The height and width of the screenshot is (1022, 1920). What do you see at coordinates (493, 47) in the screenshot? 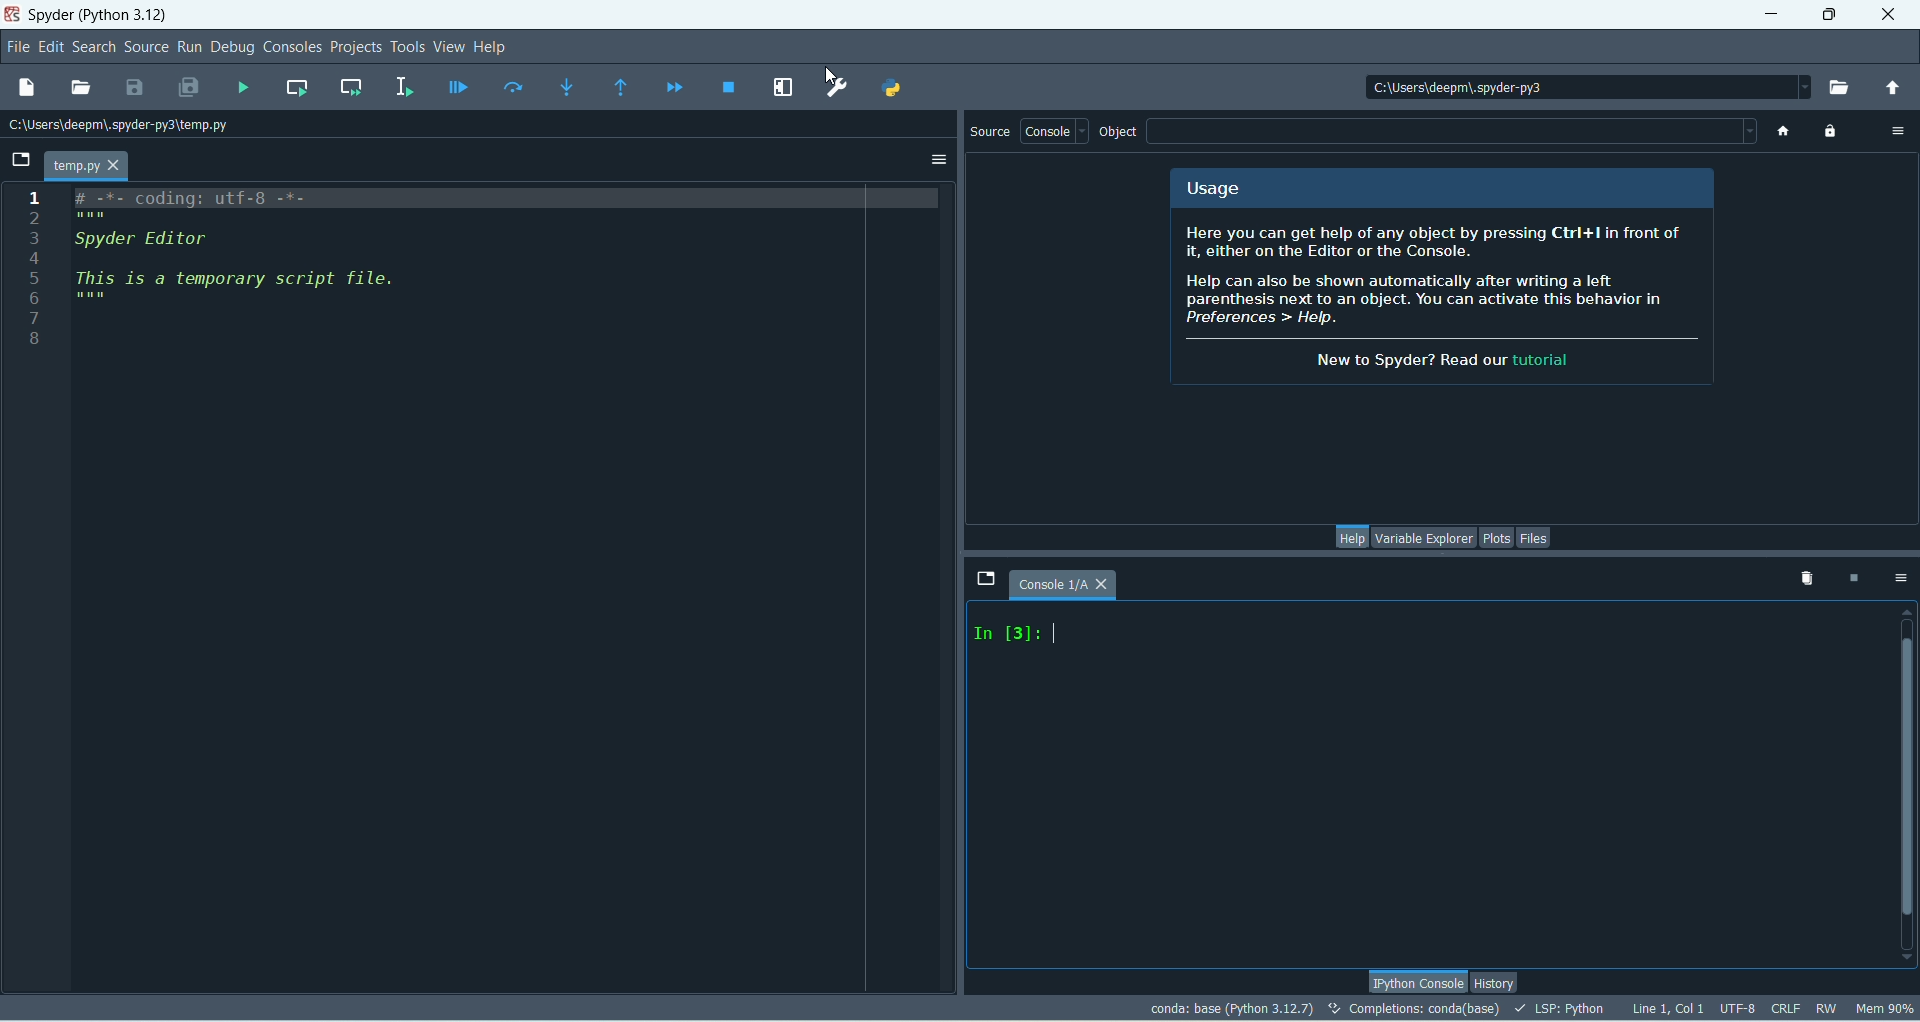
I see `help` at bounding box center [493, 47].